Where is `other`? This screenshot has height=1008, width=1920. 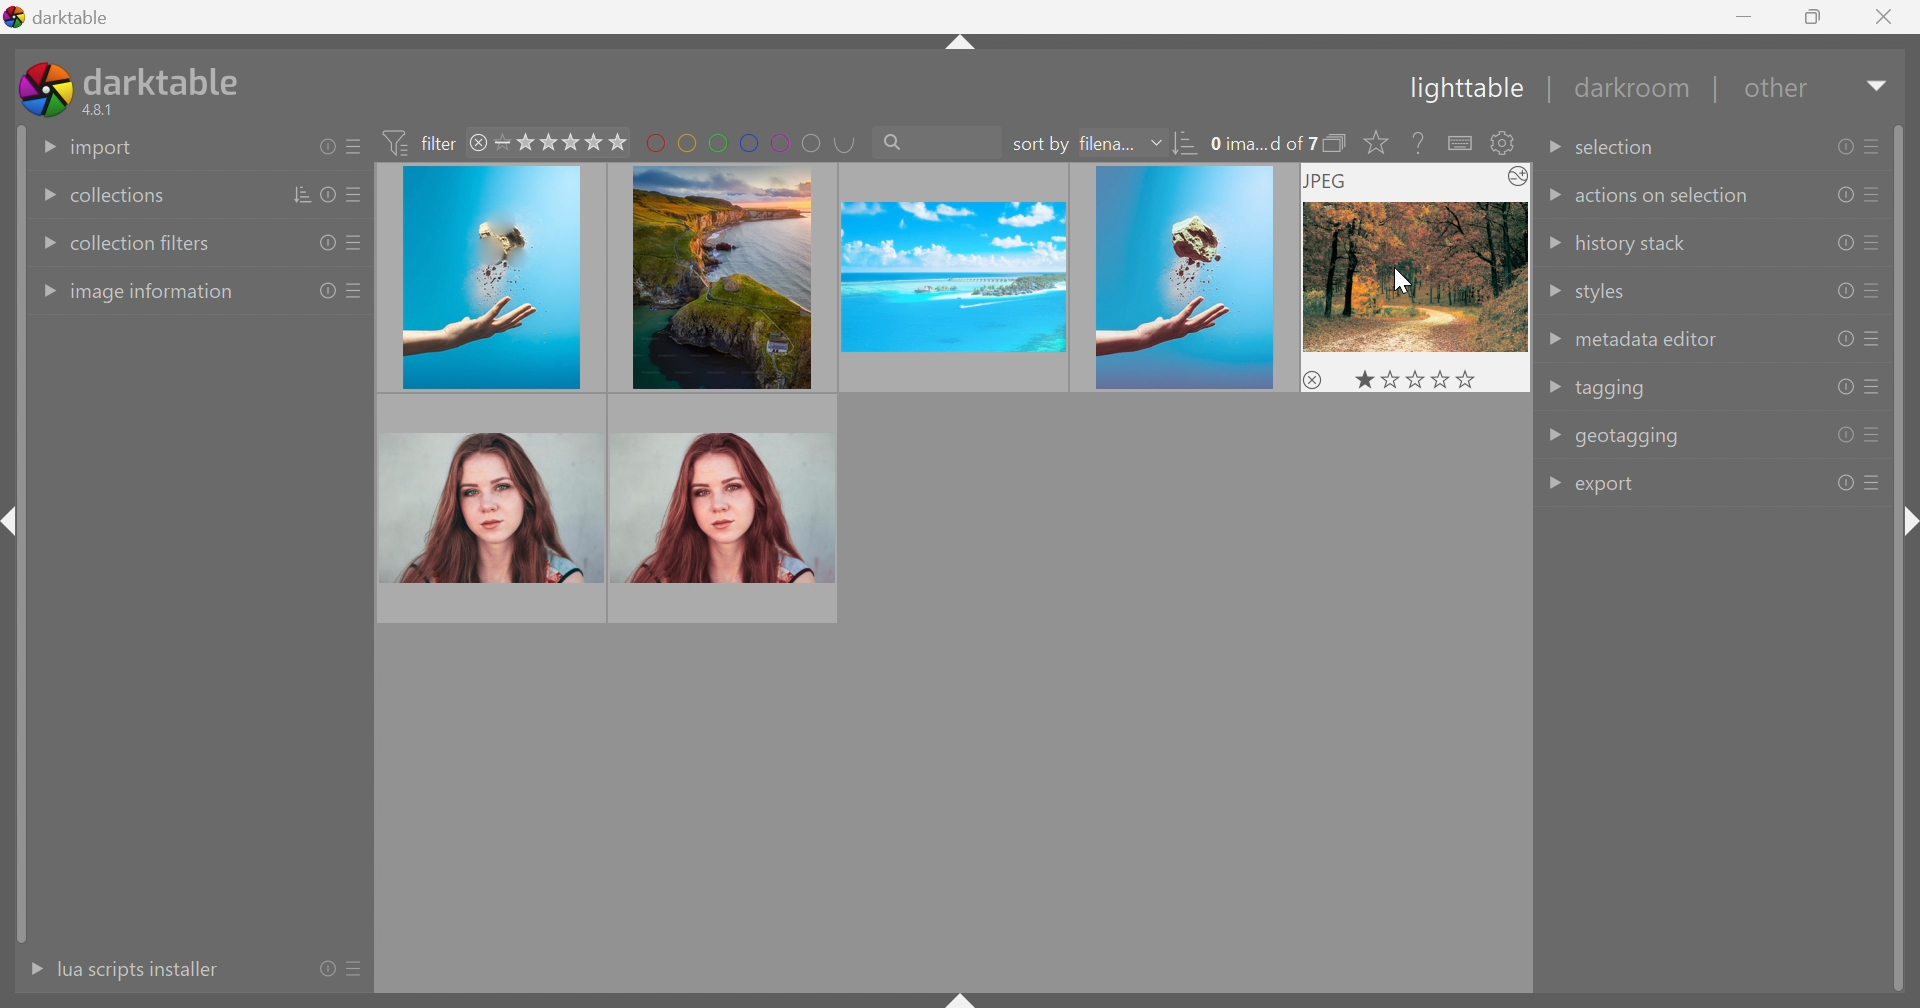
other is located at coordinates (1780, 94).